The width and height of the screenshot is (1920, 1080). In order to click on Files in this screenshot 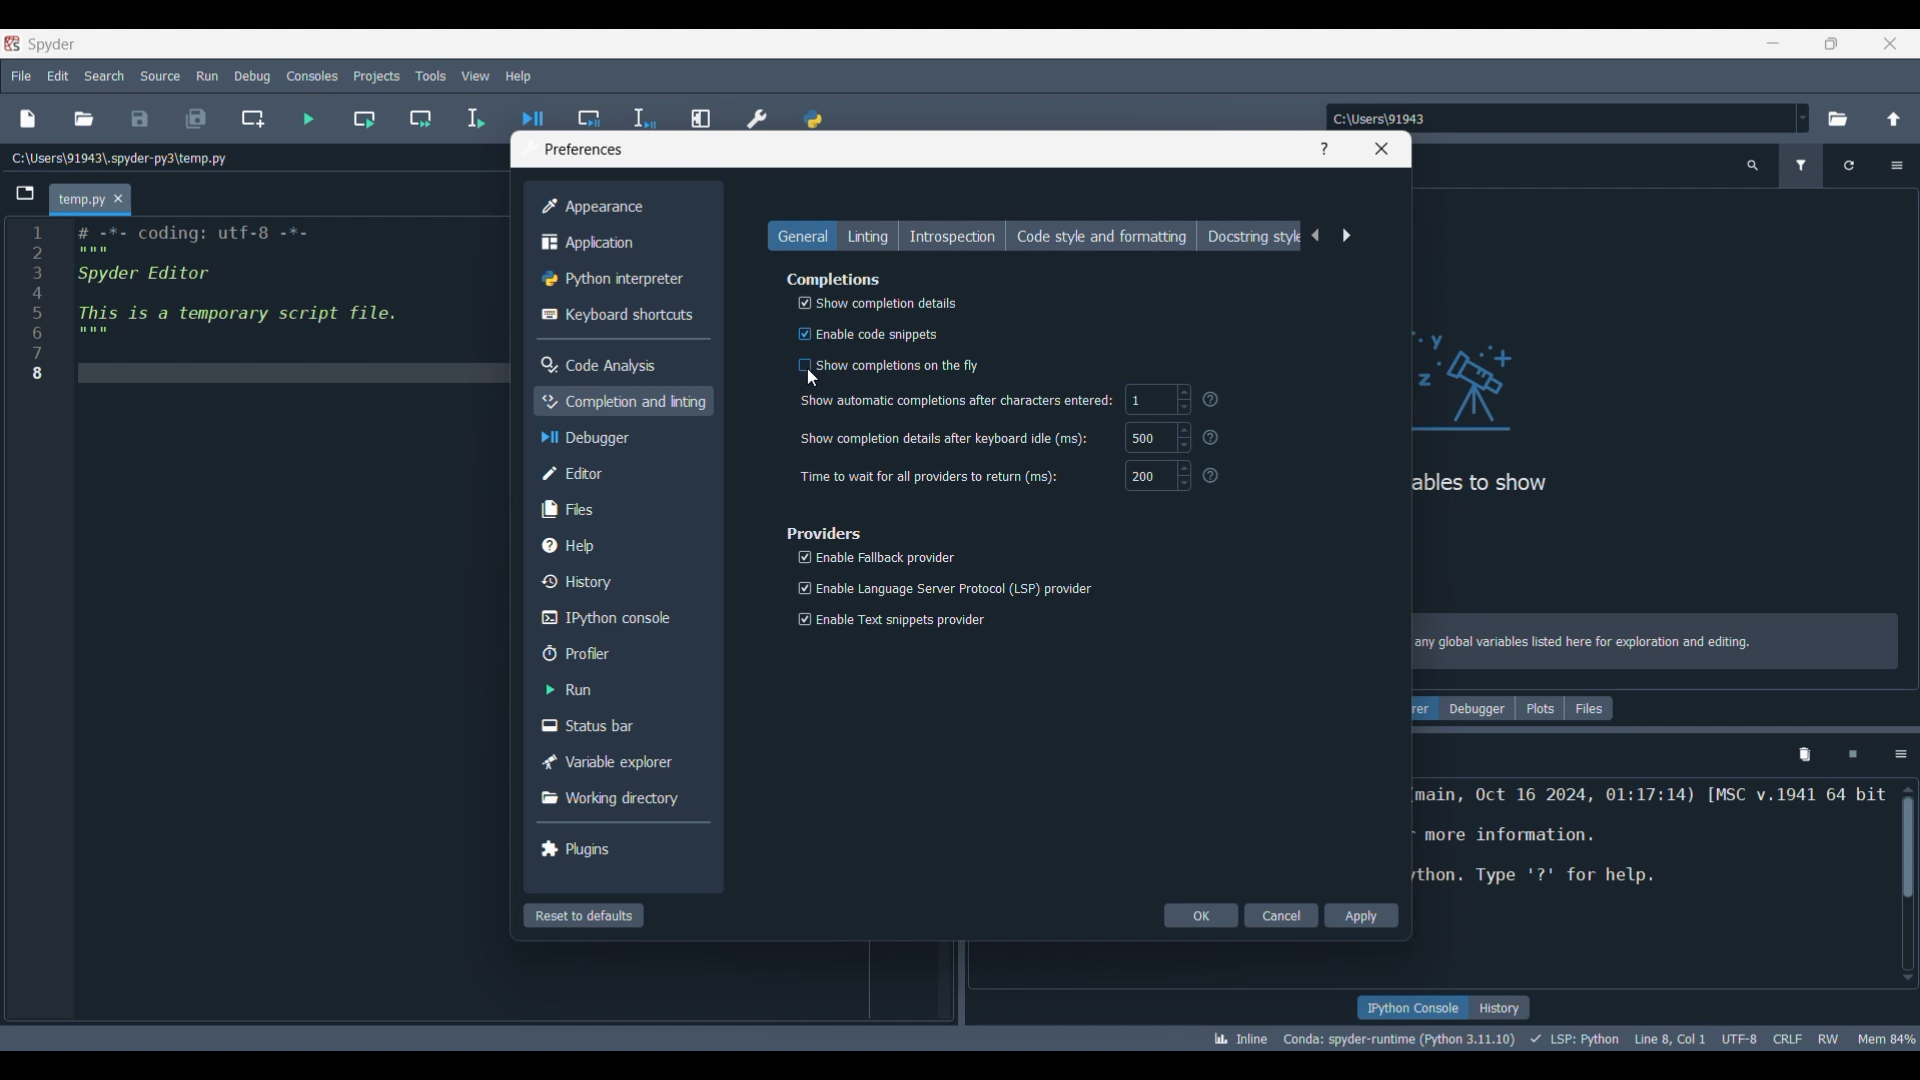, I will do `click(1589, 708)`.